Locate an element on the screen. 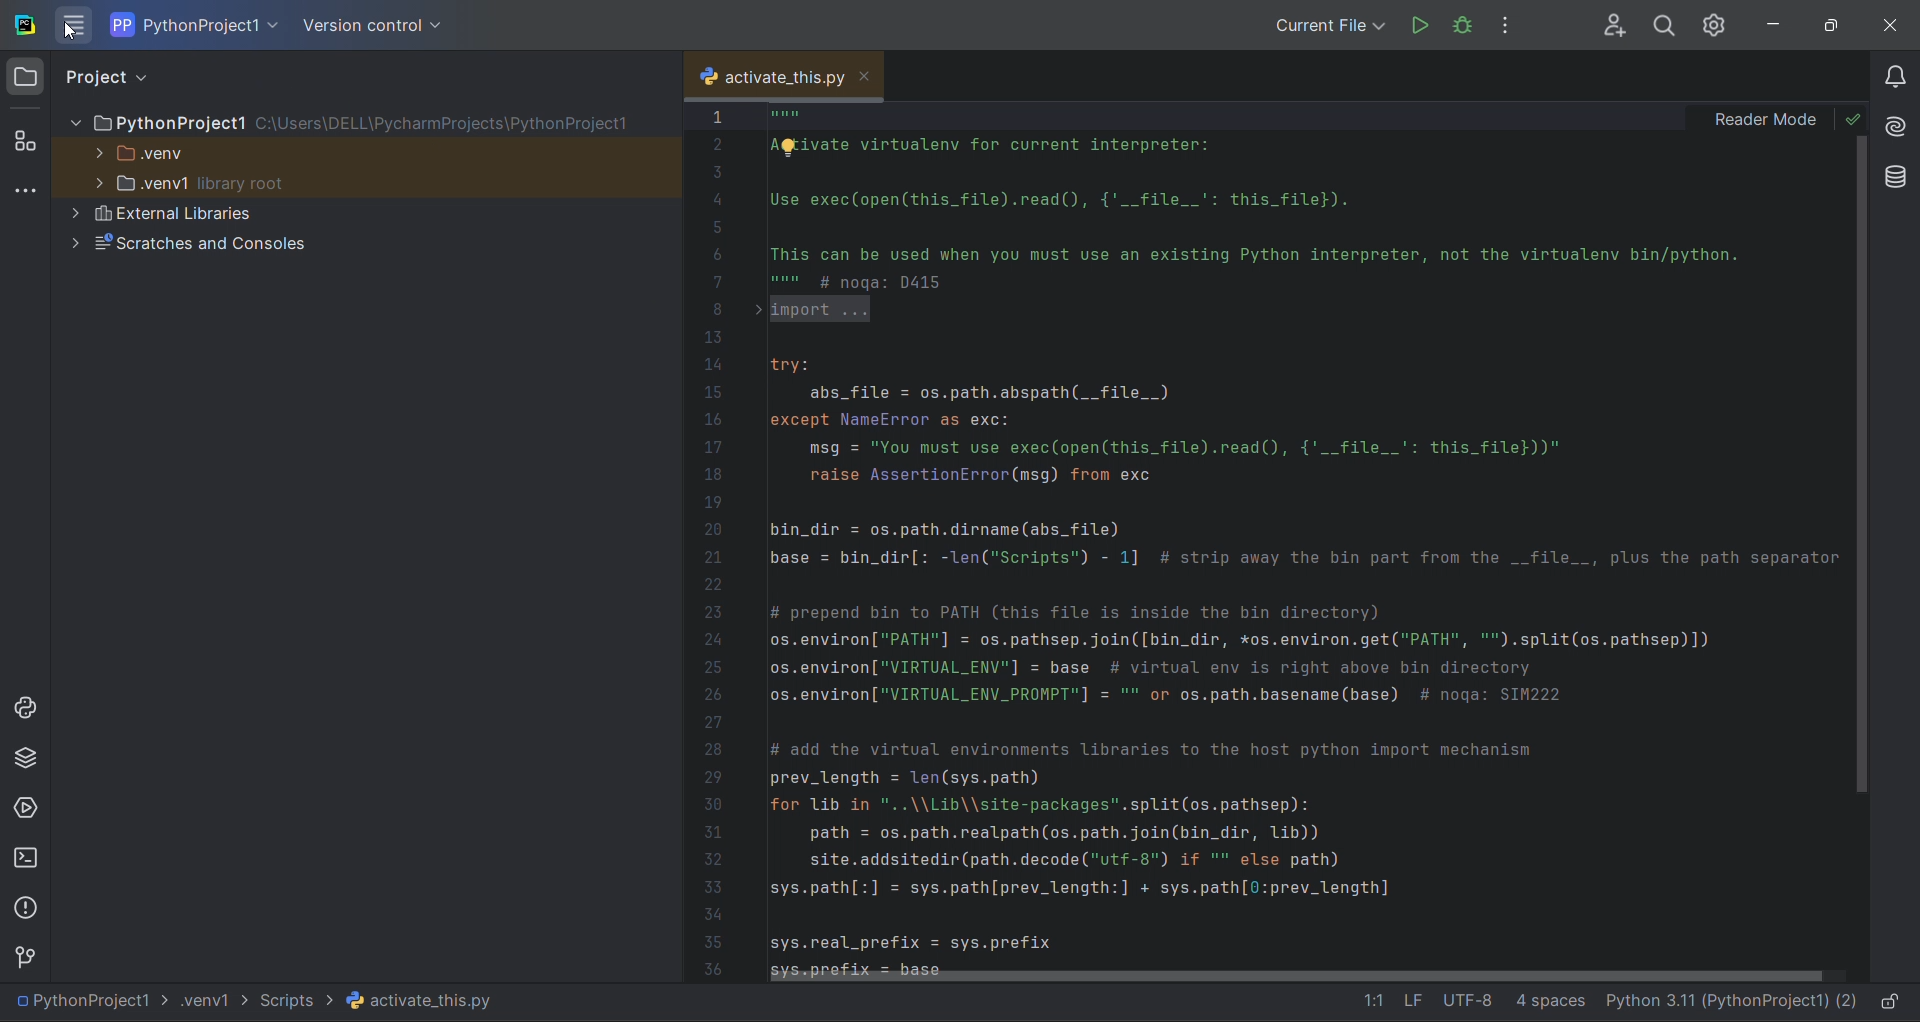 Image resolution: width=1920 pixels, height=1022 pixels. code editor is located at coordinates (1292, 536).